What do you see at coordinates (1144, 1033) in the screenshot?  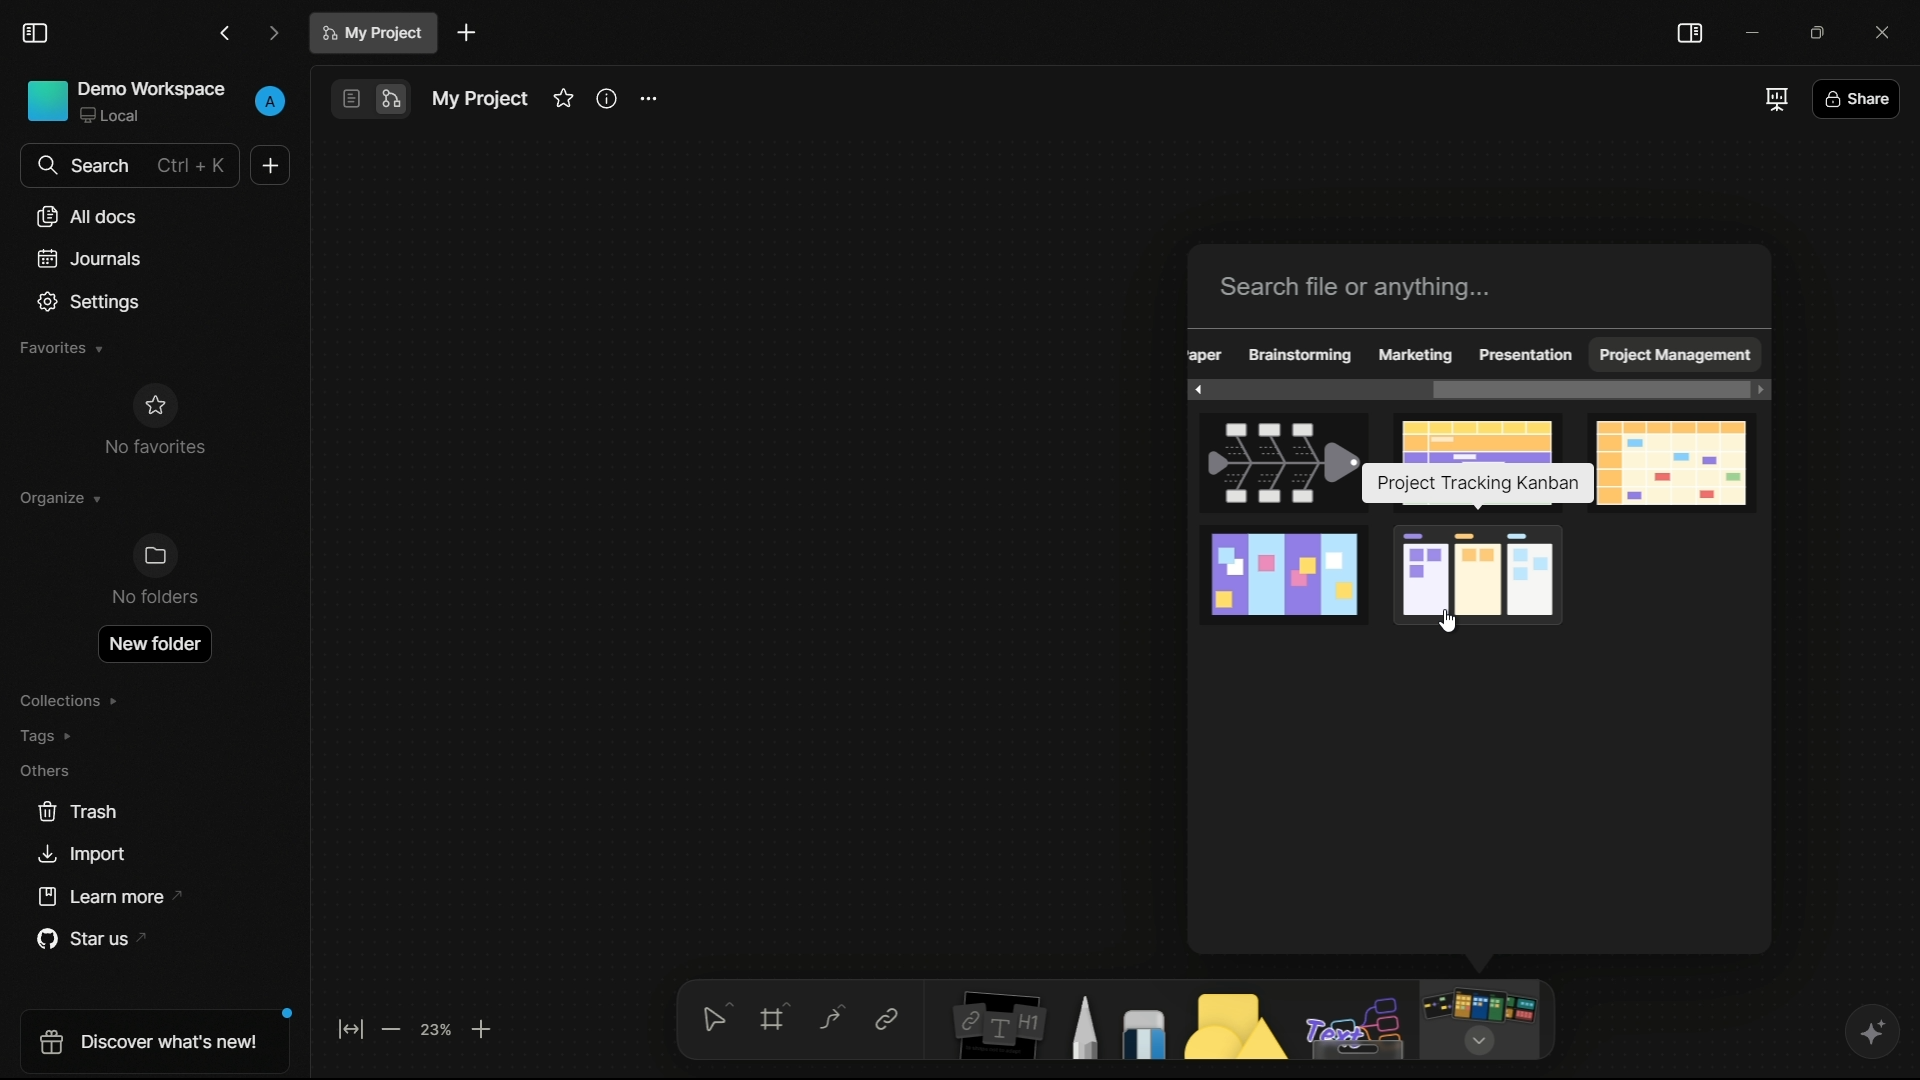 I see `eraser` at bounding box center [1144, 1033].